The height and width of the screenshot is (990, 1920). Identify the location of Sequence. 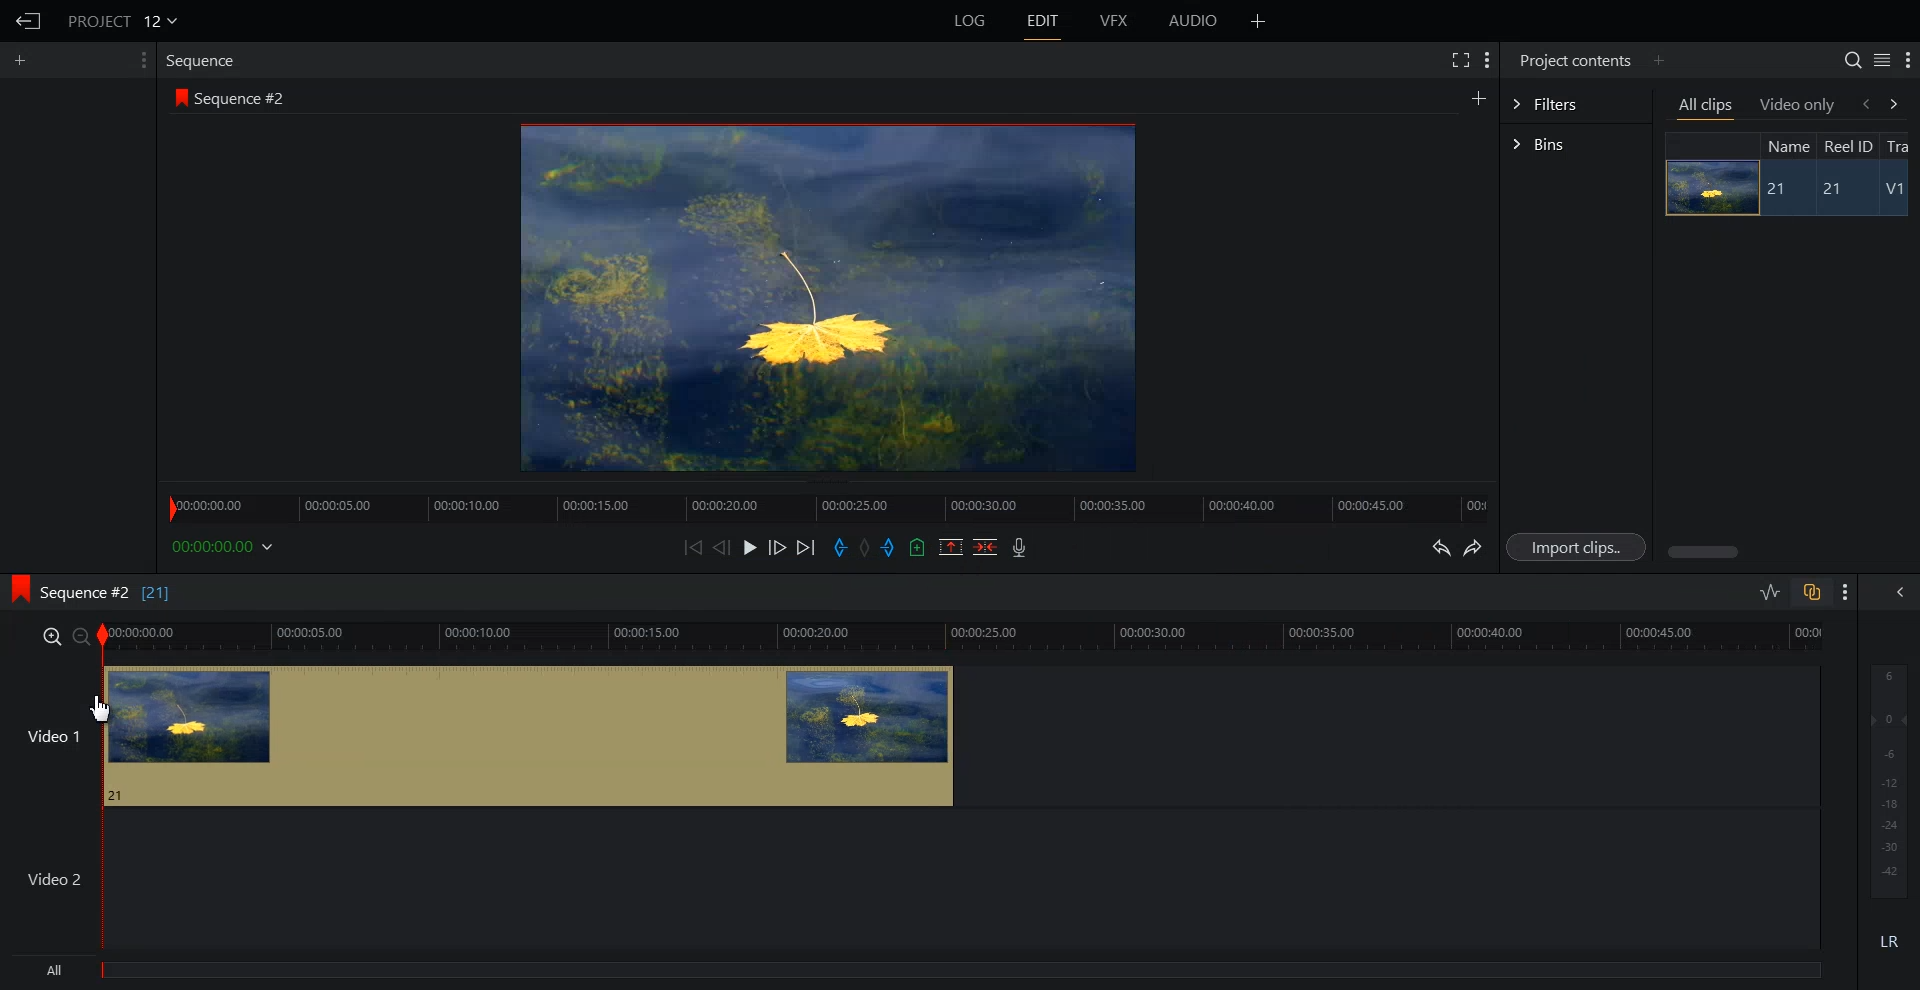
(205, 60).